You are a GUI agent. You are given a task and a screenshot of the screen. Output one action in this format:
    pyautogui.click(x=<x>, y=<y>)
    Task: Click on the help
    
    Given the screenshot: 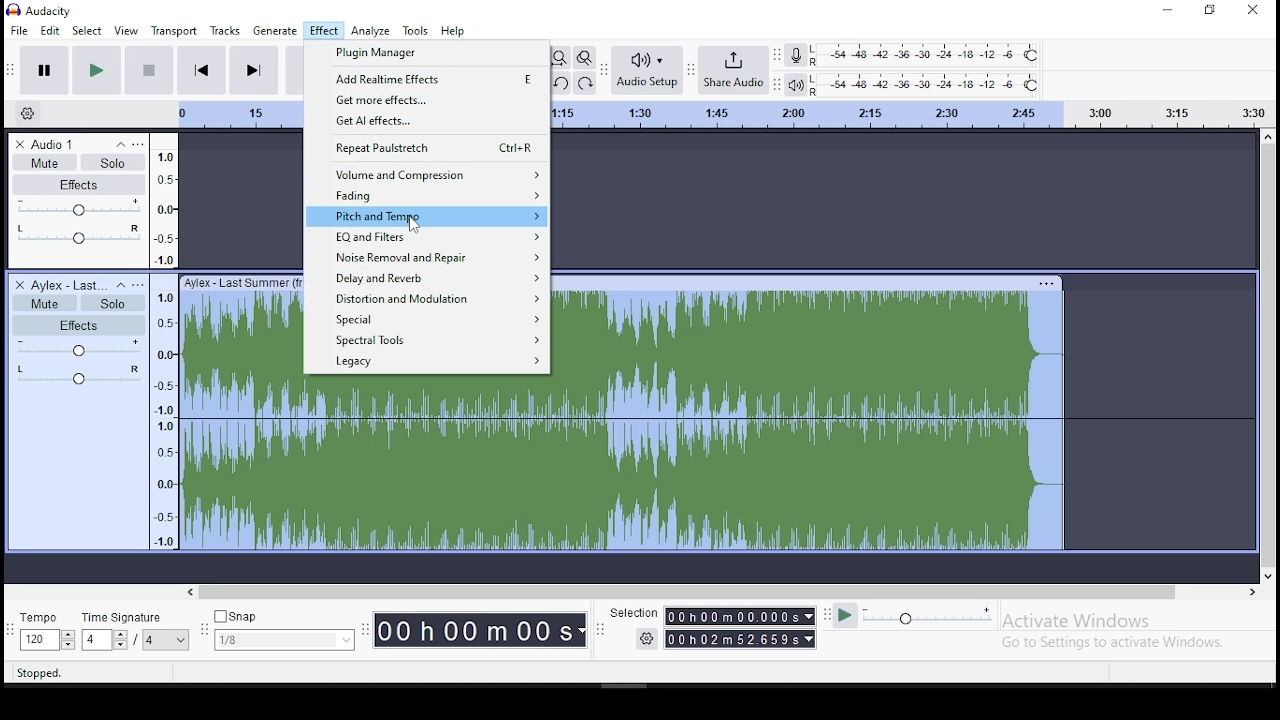 What is the action you would take?
    pyautogui.click(x=453, y=32)
    